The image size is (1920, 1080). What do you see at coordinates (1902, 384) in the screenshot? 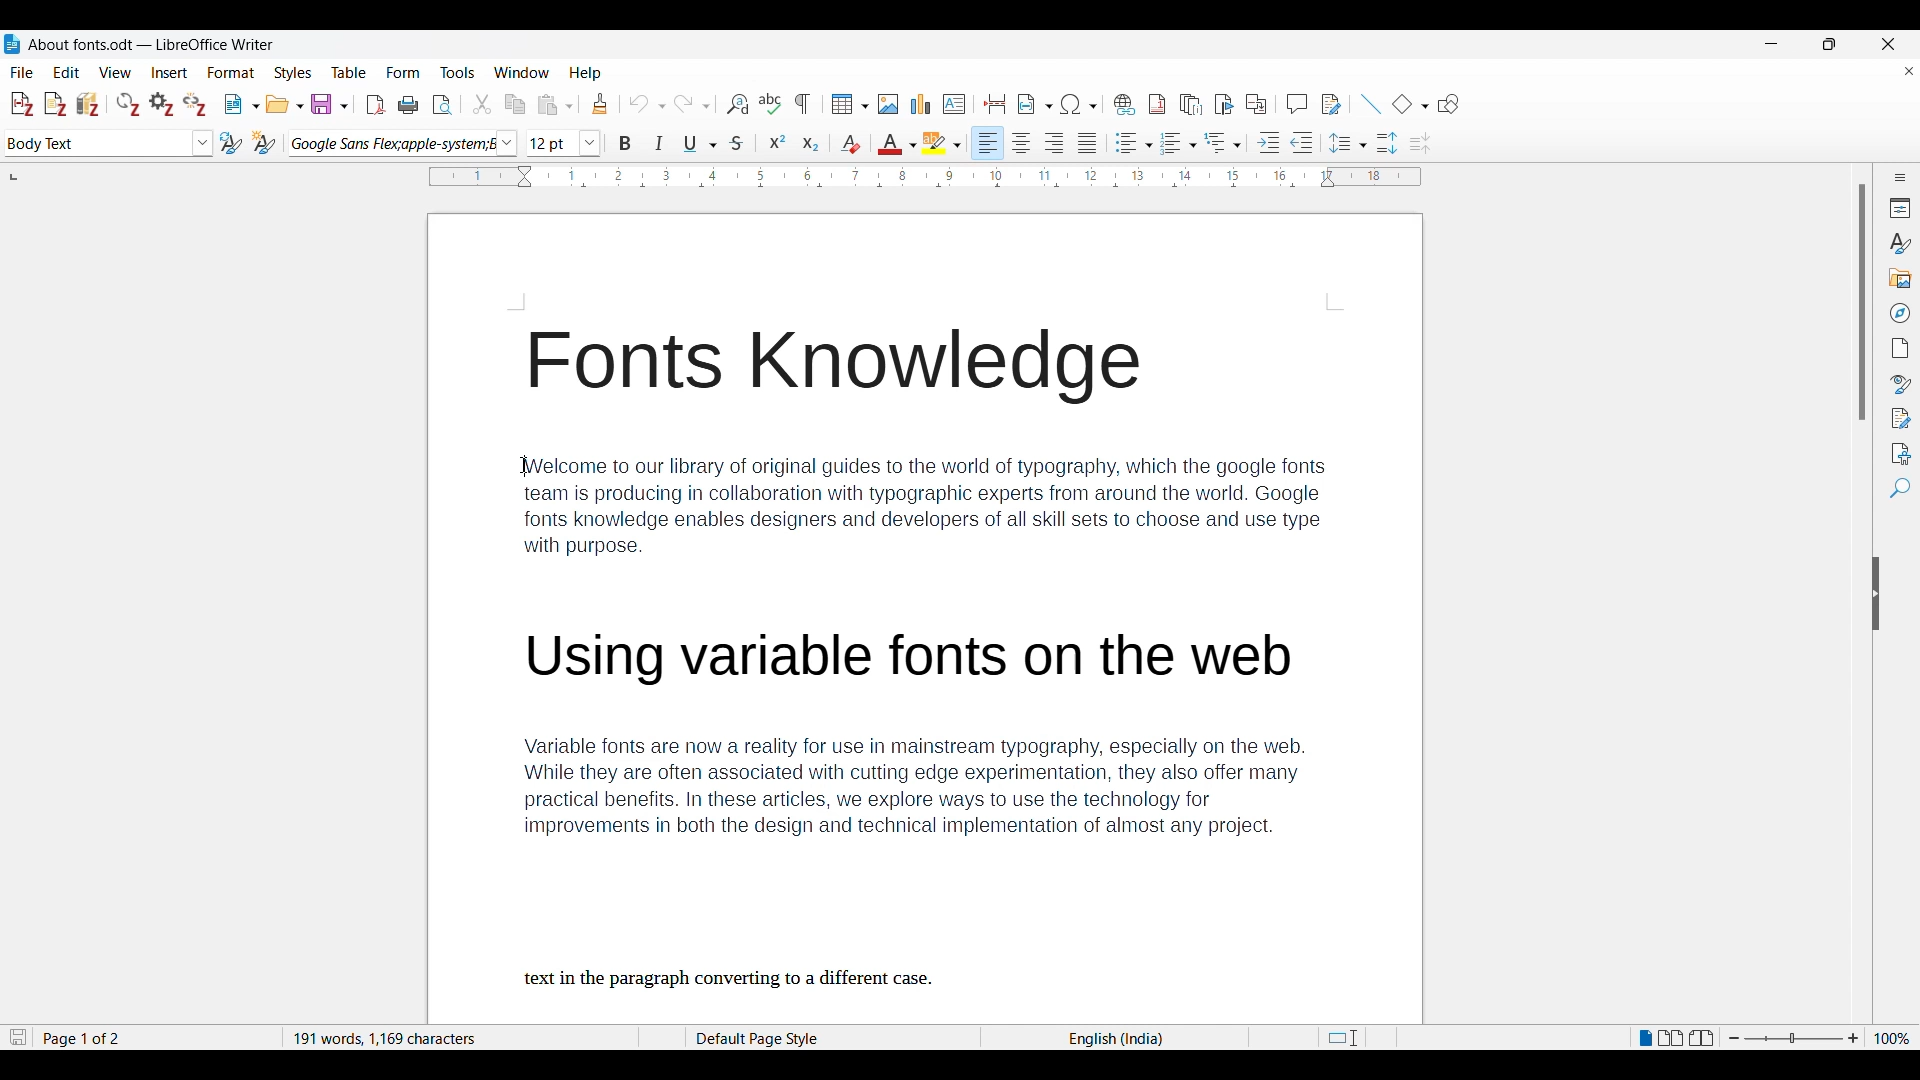
I see `Style inspector` at bounding box center [1902, 384].